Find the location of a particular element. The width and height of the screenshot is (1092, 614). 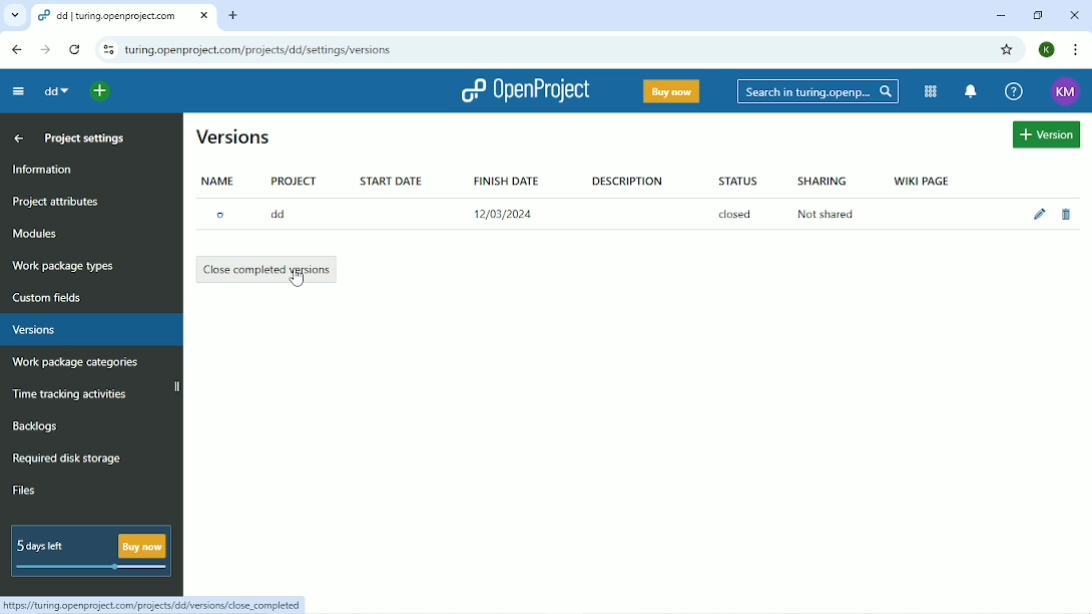

Search in Turing.opening is located at coordinates (818, 92).